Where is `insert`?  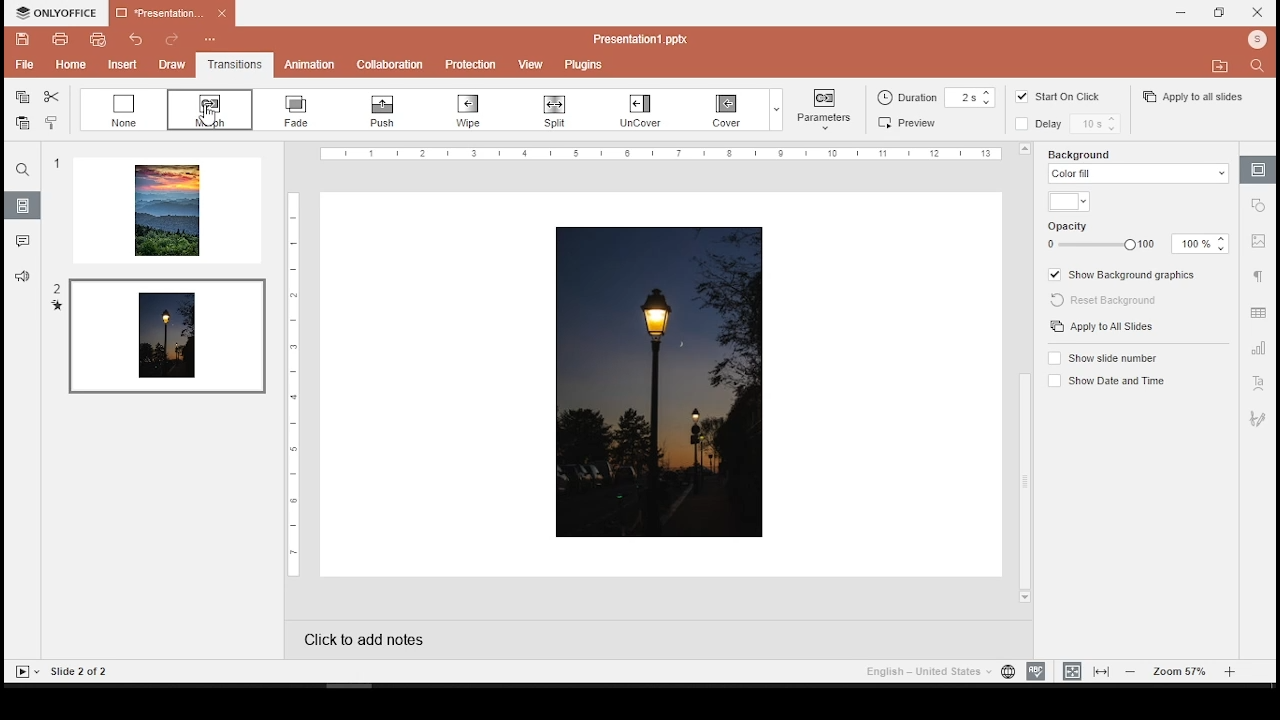
insert is located at coordinates (116, 65).